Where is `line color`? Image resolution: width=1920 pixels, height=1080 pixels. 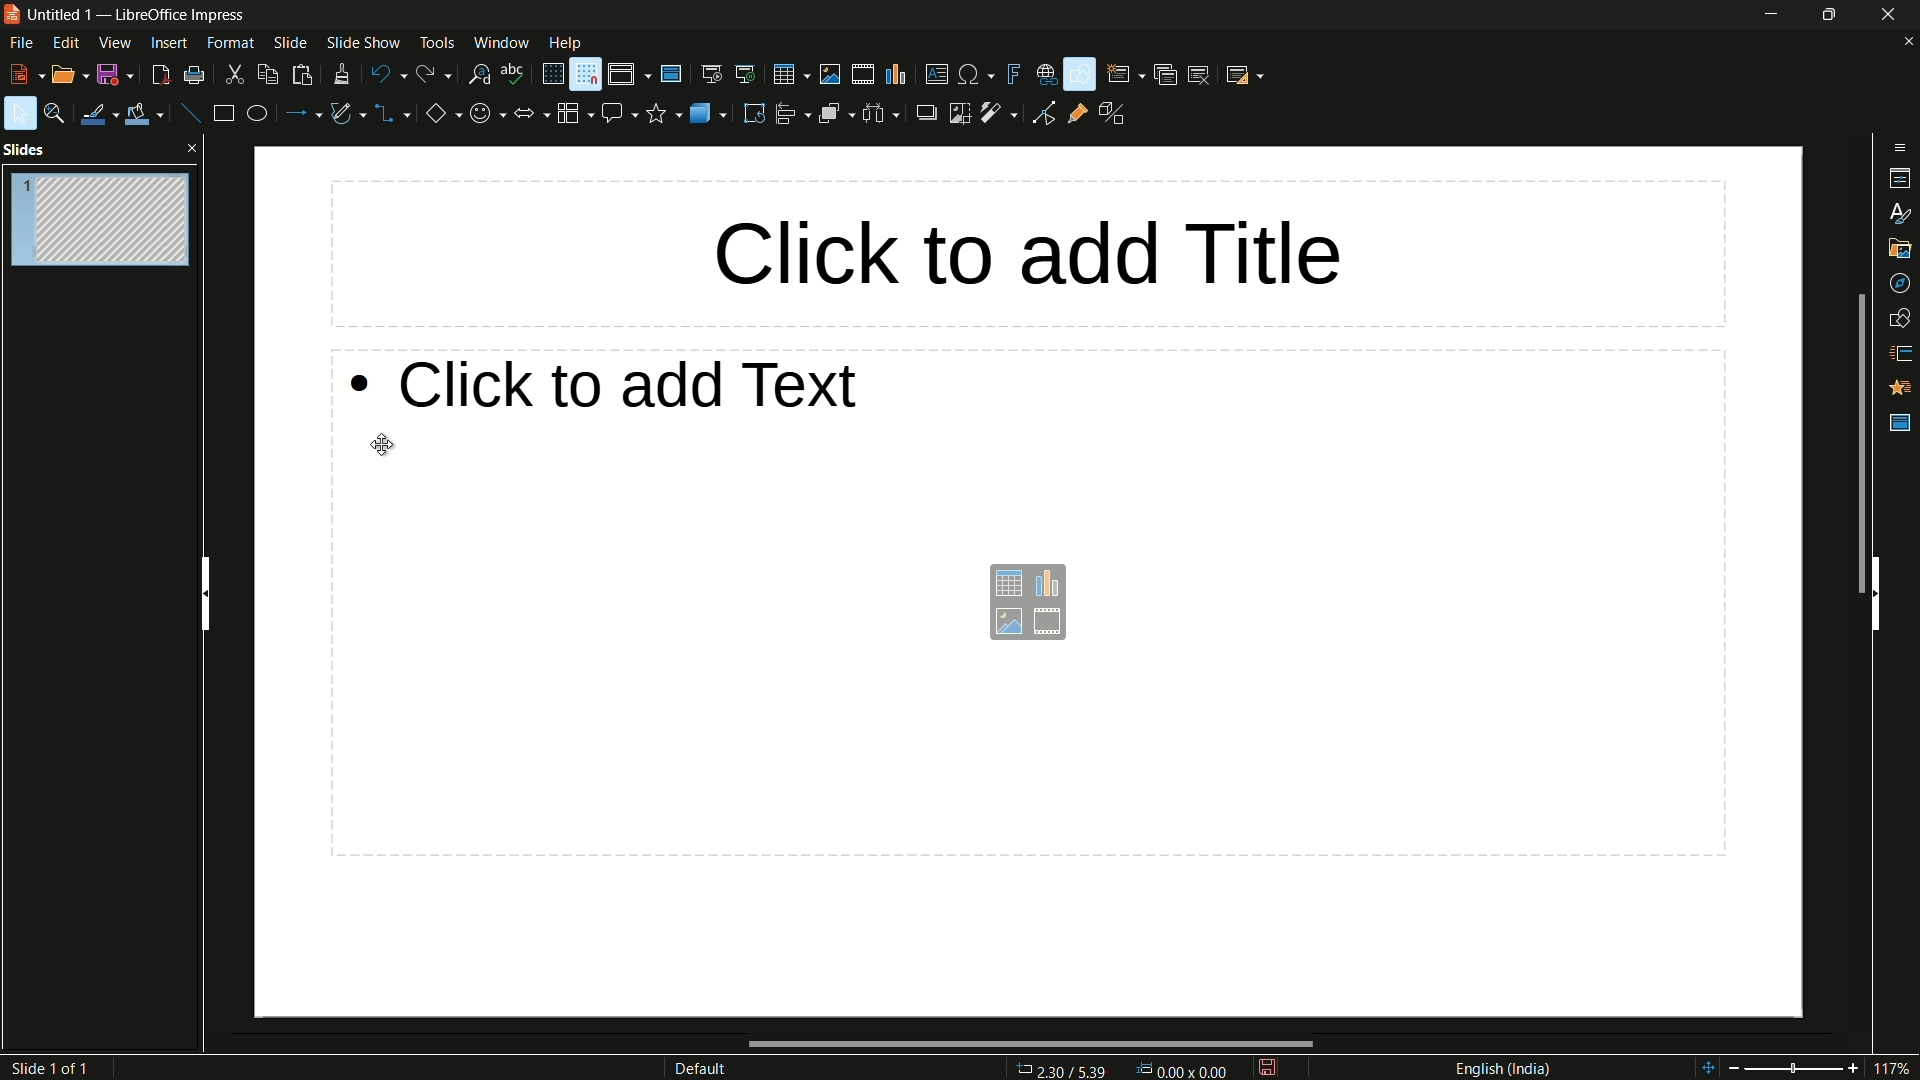 line color is located at coordinates (98, 116).